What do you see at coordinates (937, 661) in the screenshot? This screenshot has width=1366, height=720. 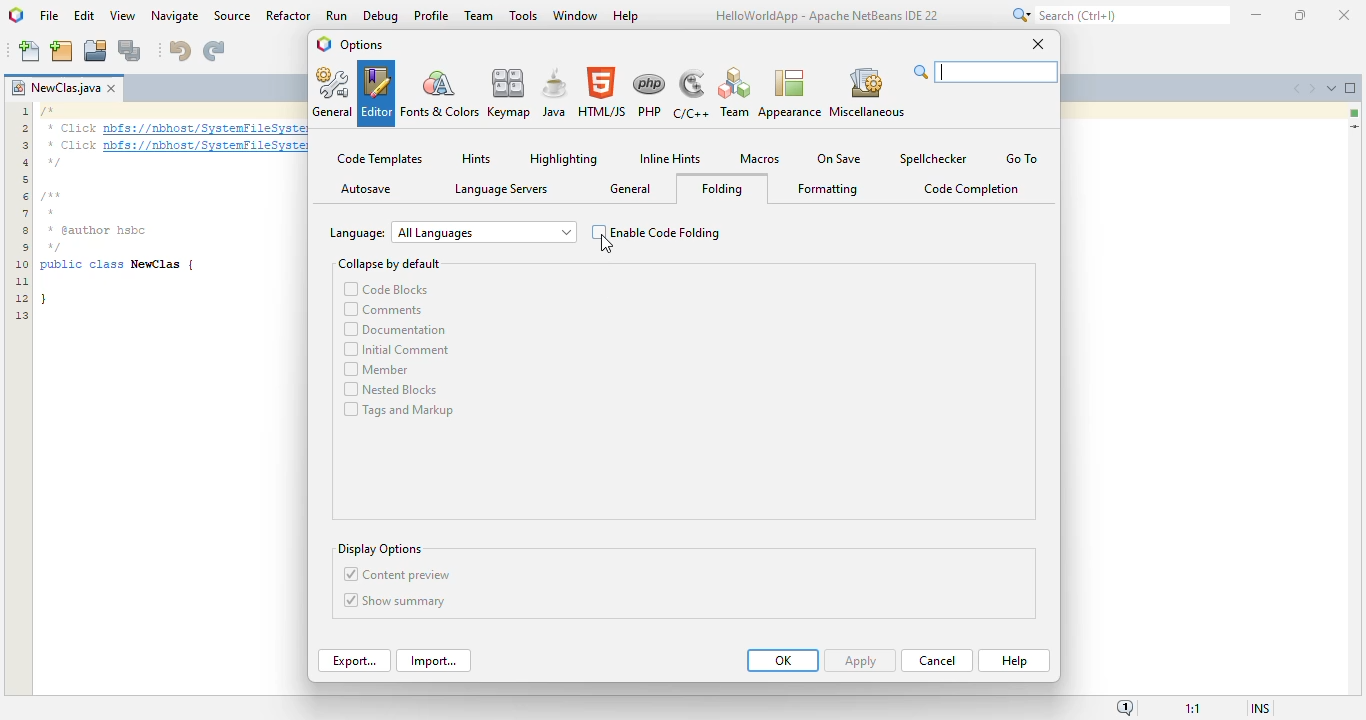 I see `cancel` at bounding box center [937, 661].